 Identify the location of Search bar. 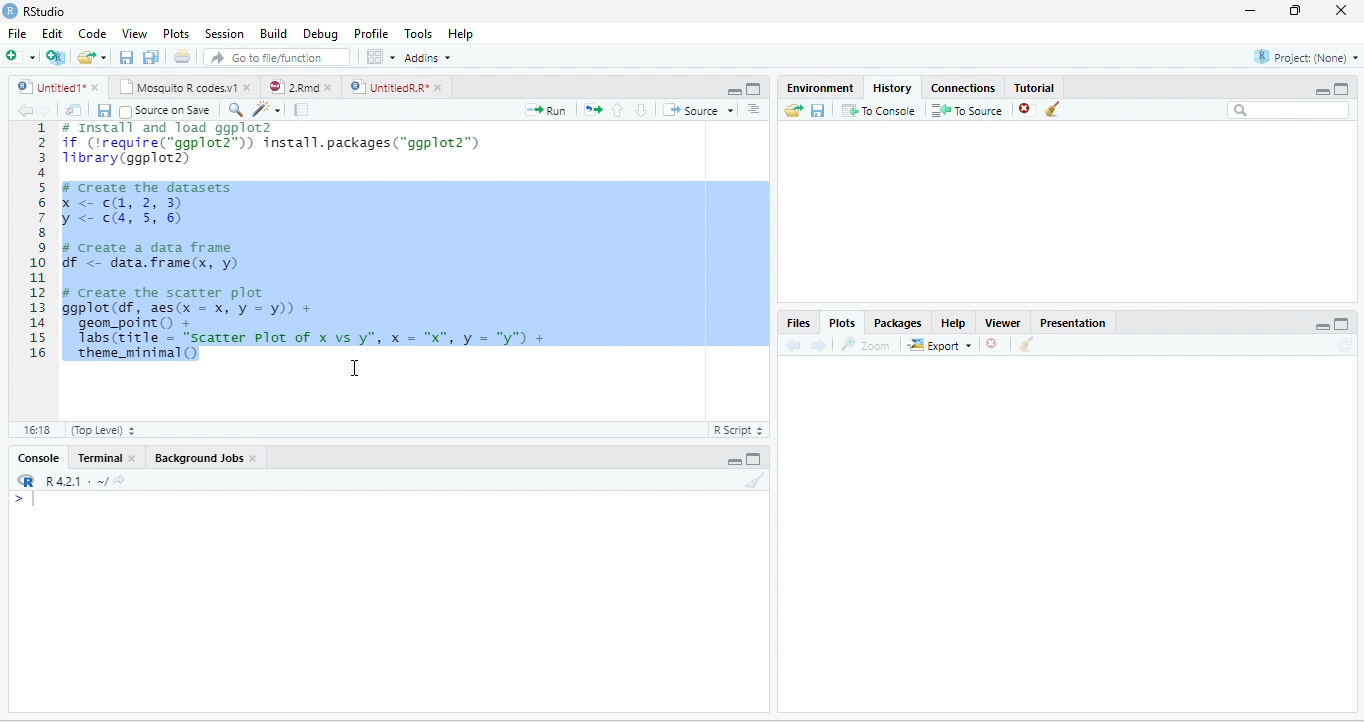
(1288, 111).